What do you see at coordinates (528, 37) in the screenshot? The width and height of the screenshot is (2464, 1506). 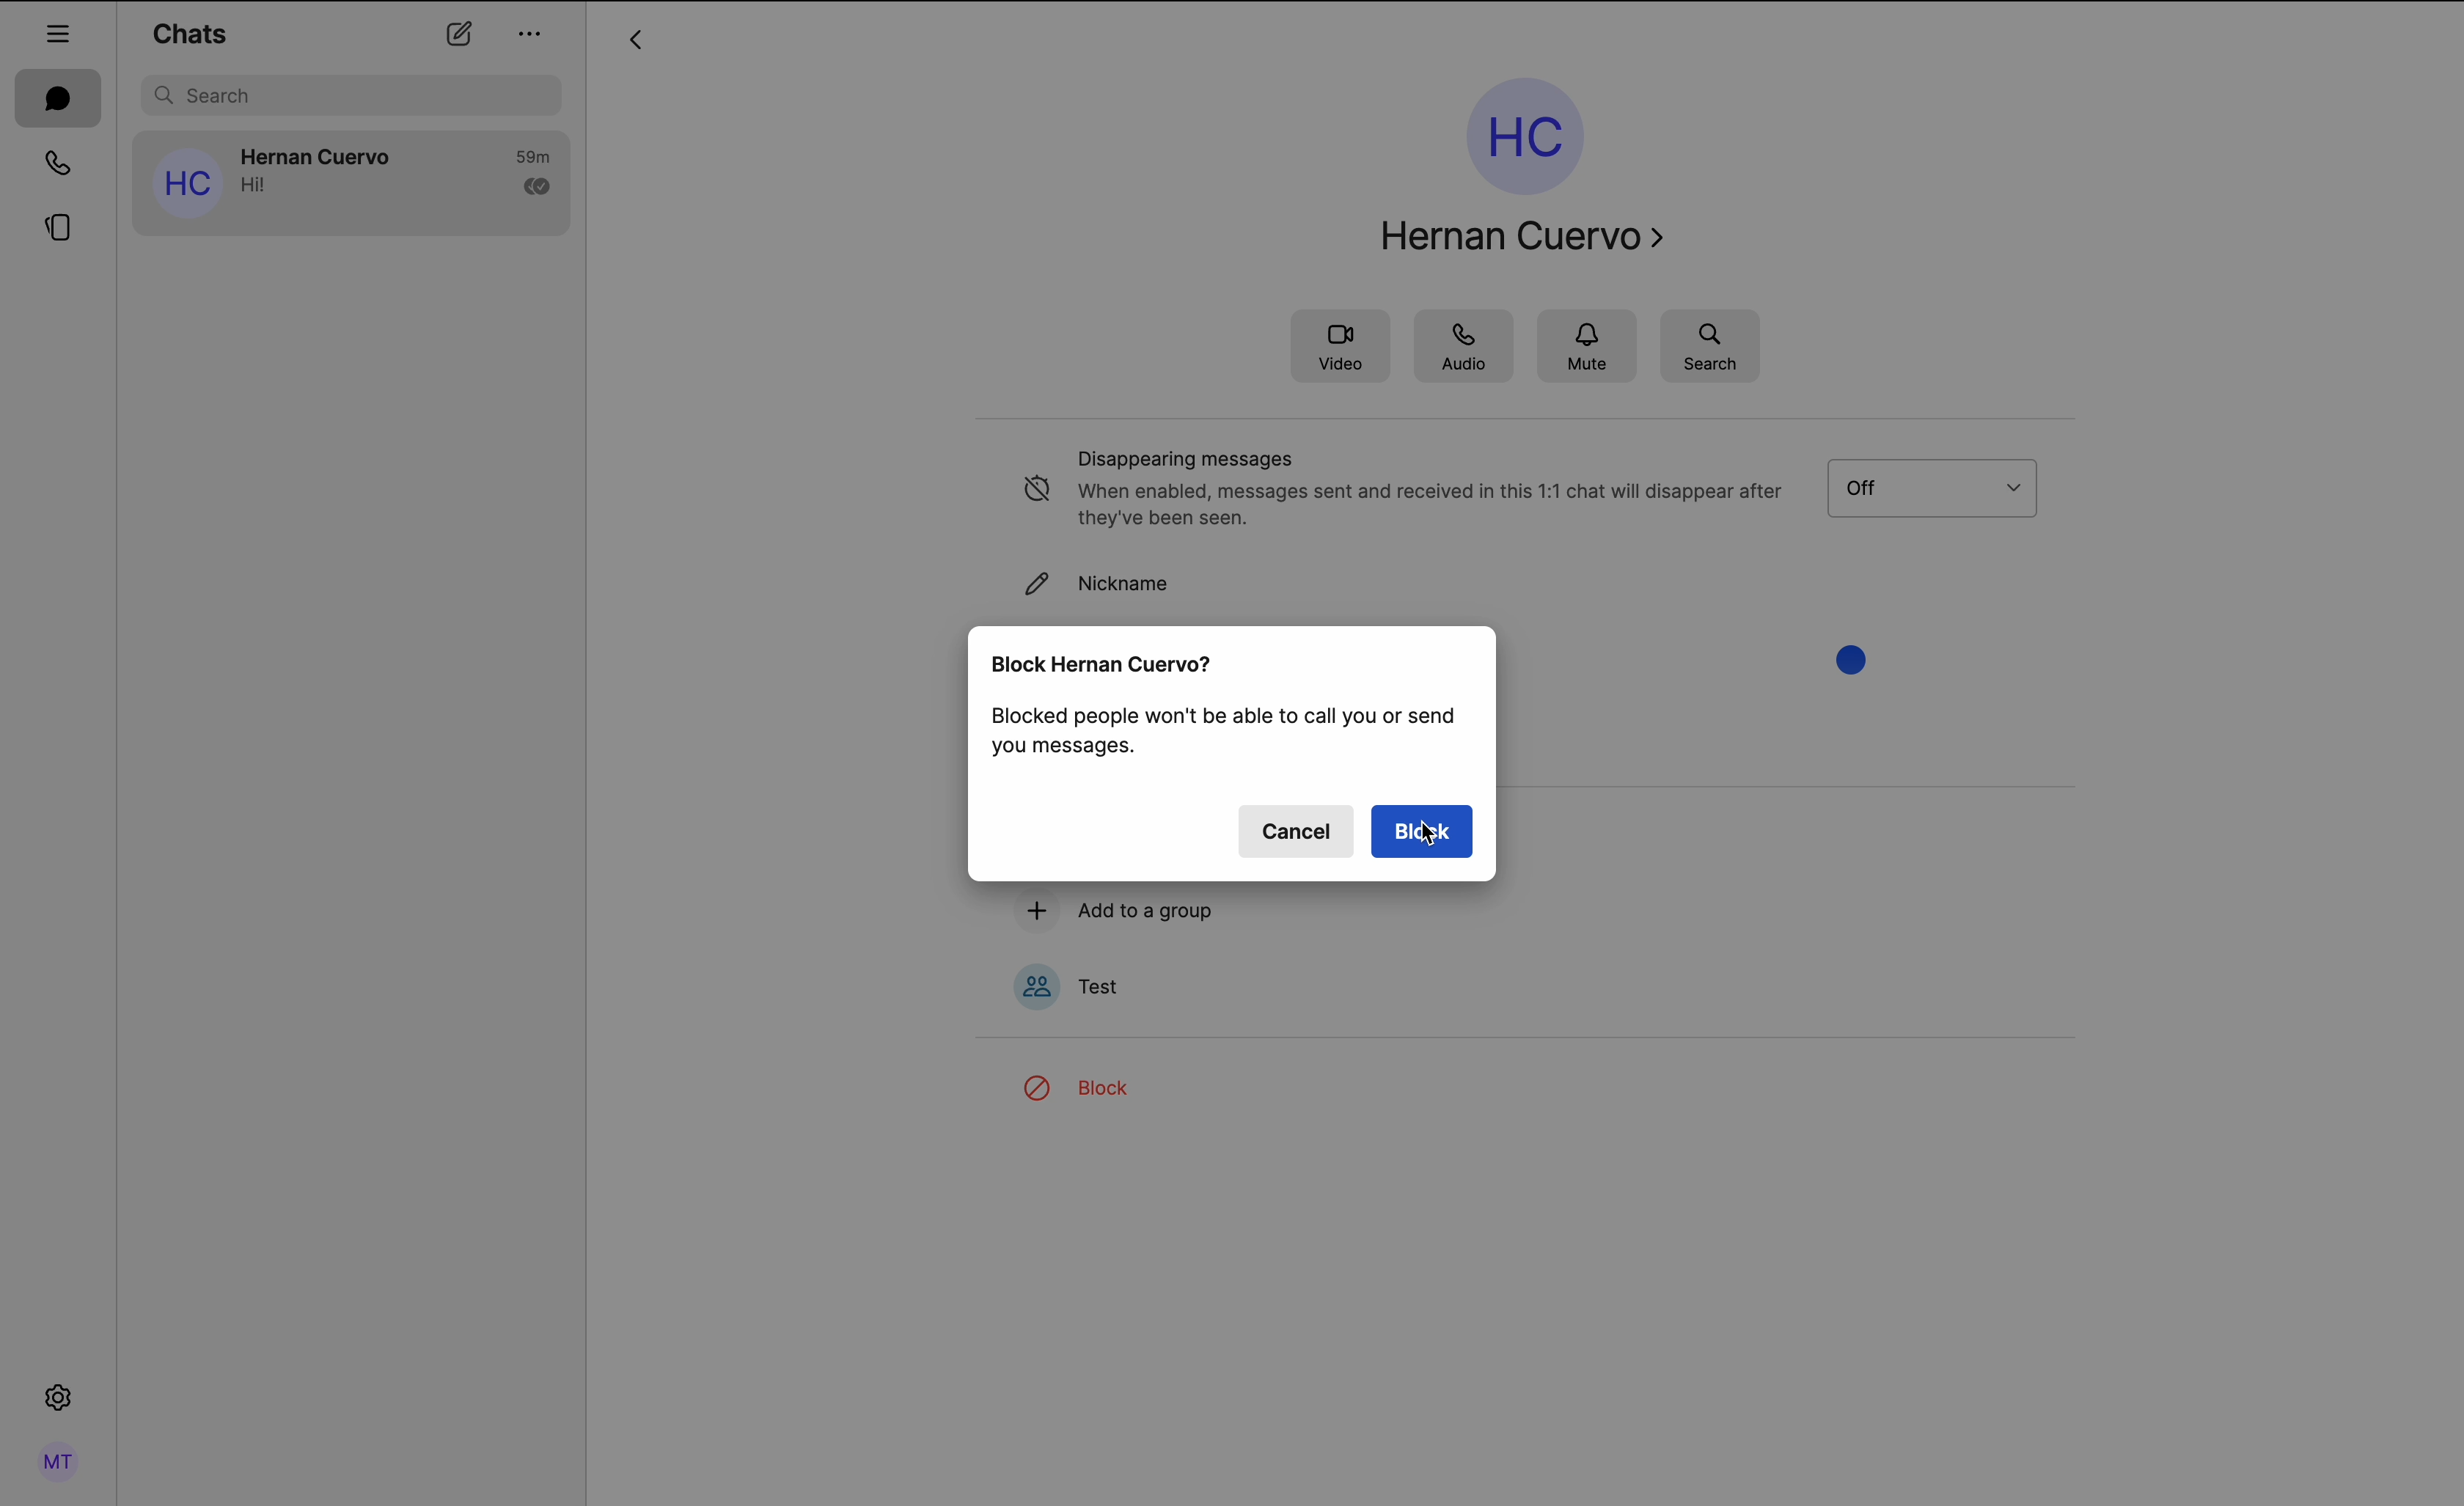 I see `options` at bounding box center [528, 37].